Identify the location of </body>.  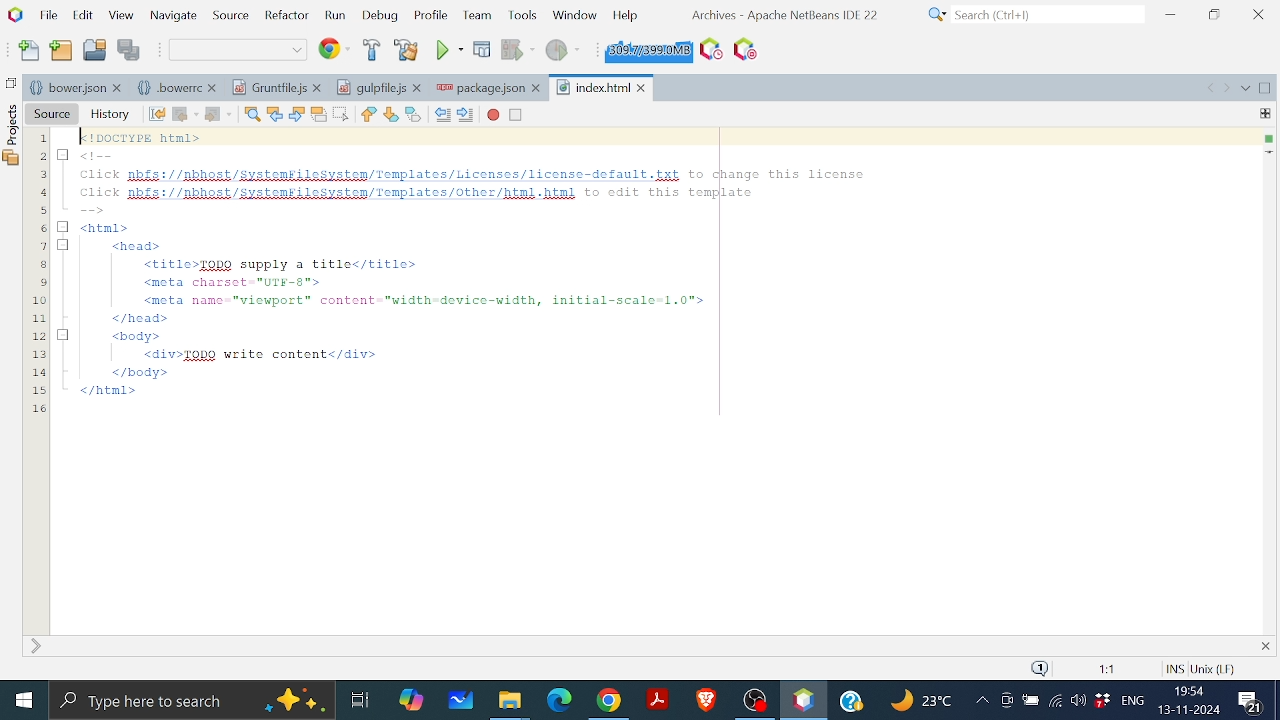
(132, 372).